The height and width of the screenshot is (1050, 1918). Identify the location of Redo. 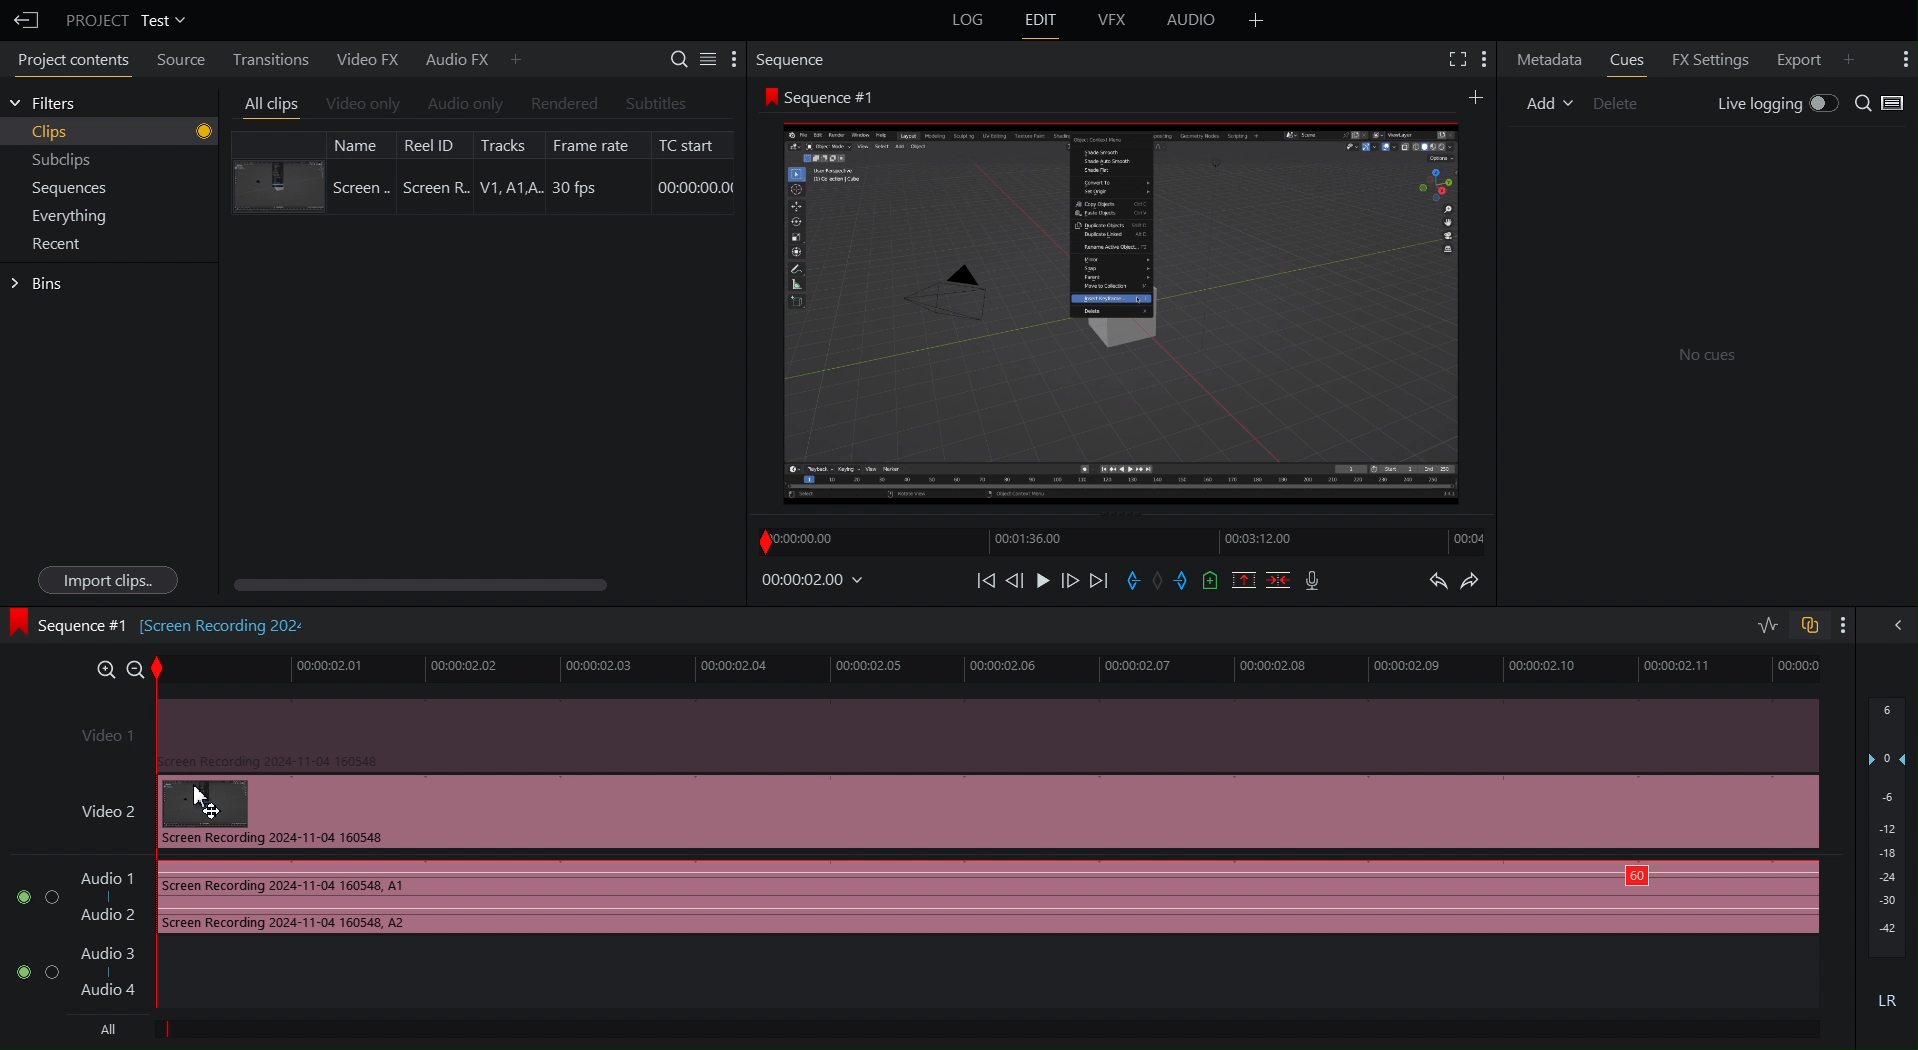
(1481, 583).